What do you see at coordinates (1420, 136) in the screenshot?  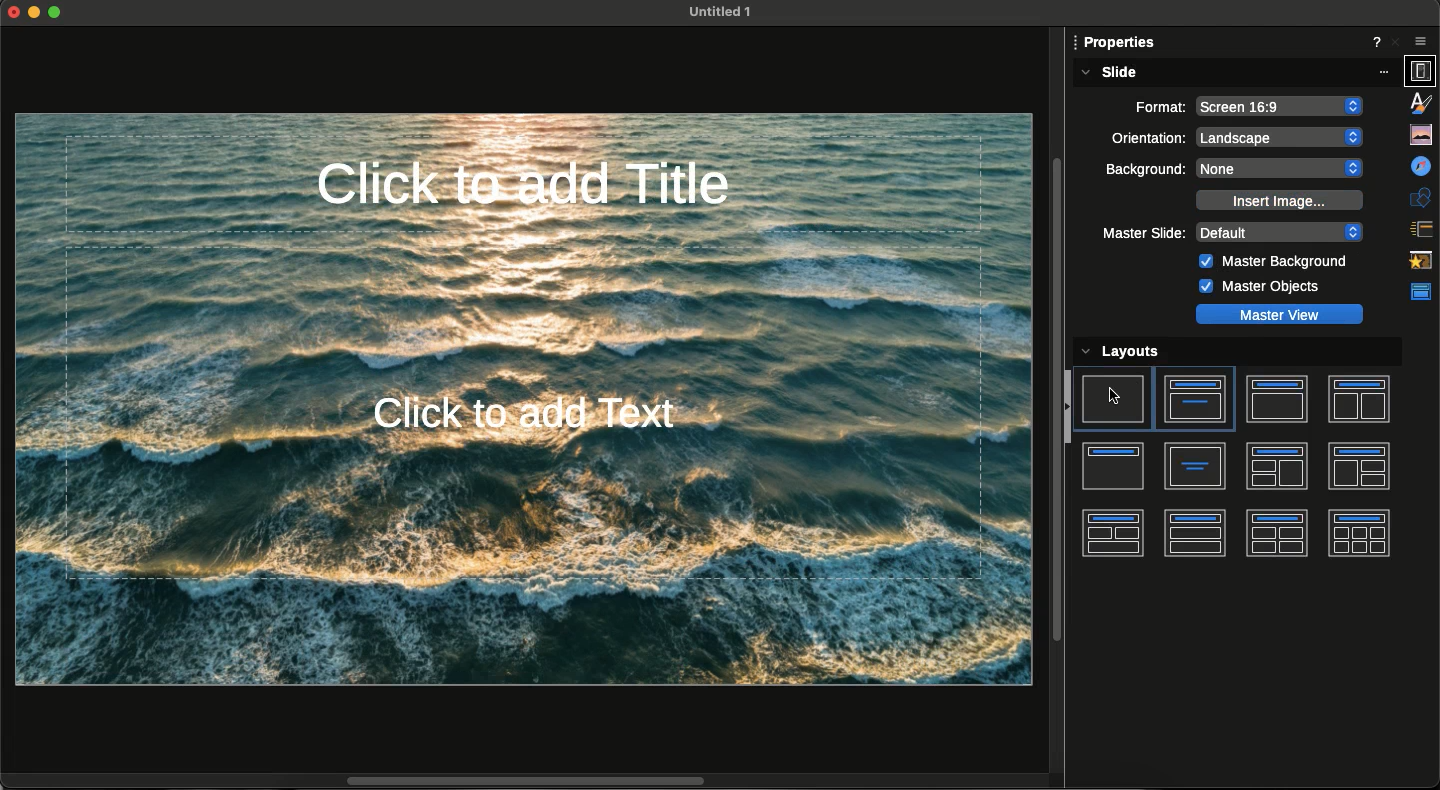 I see `Gallery` at bounding box center [1420, 136].